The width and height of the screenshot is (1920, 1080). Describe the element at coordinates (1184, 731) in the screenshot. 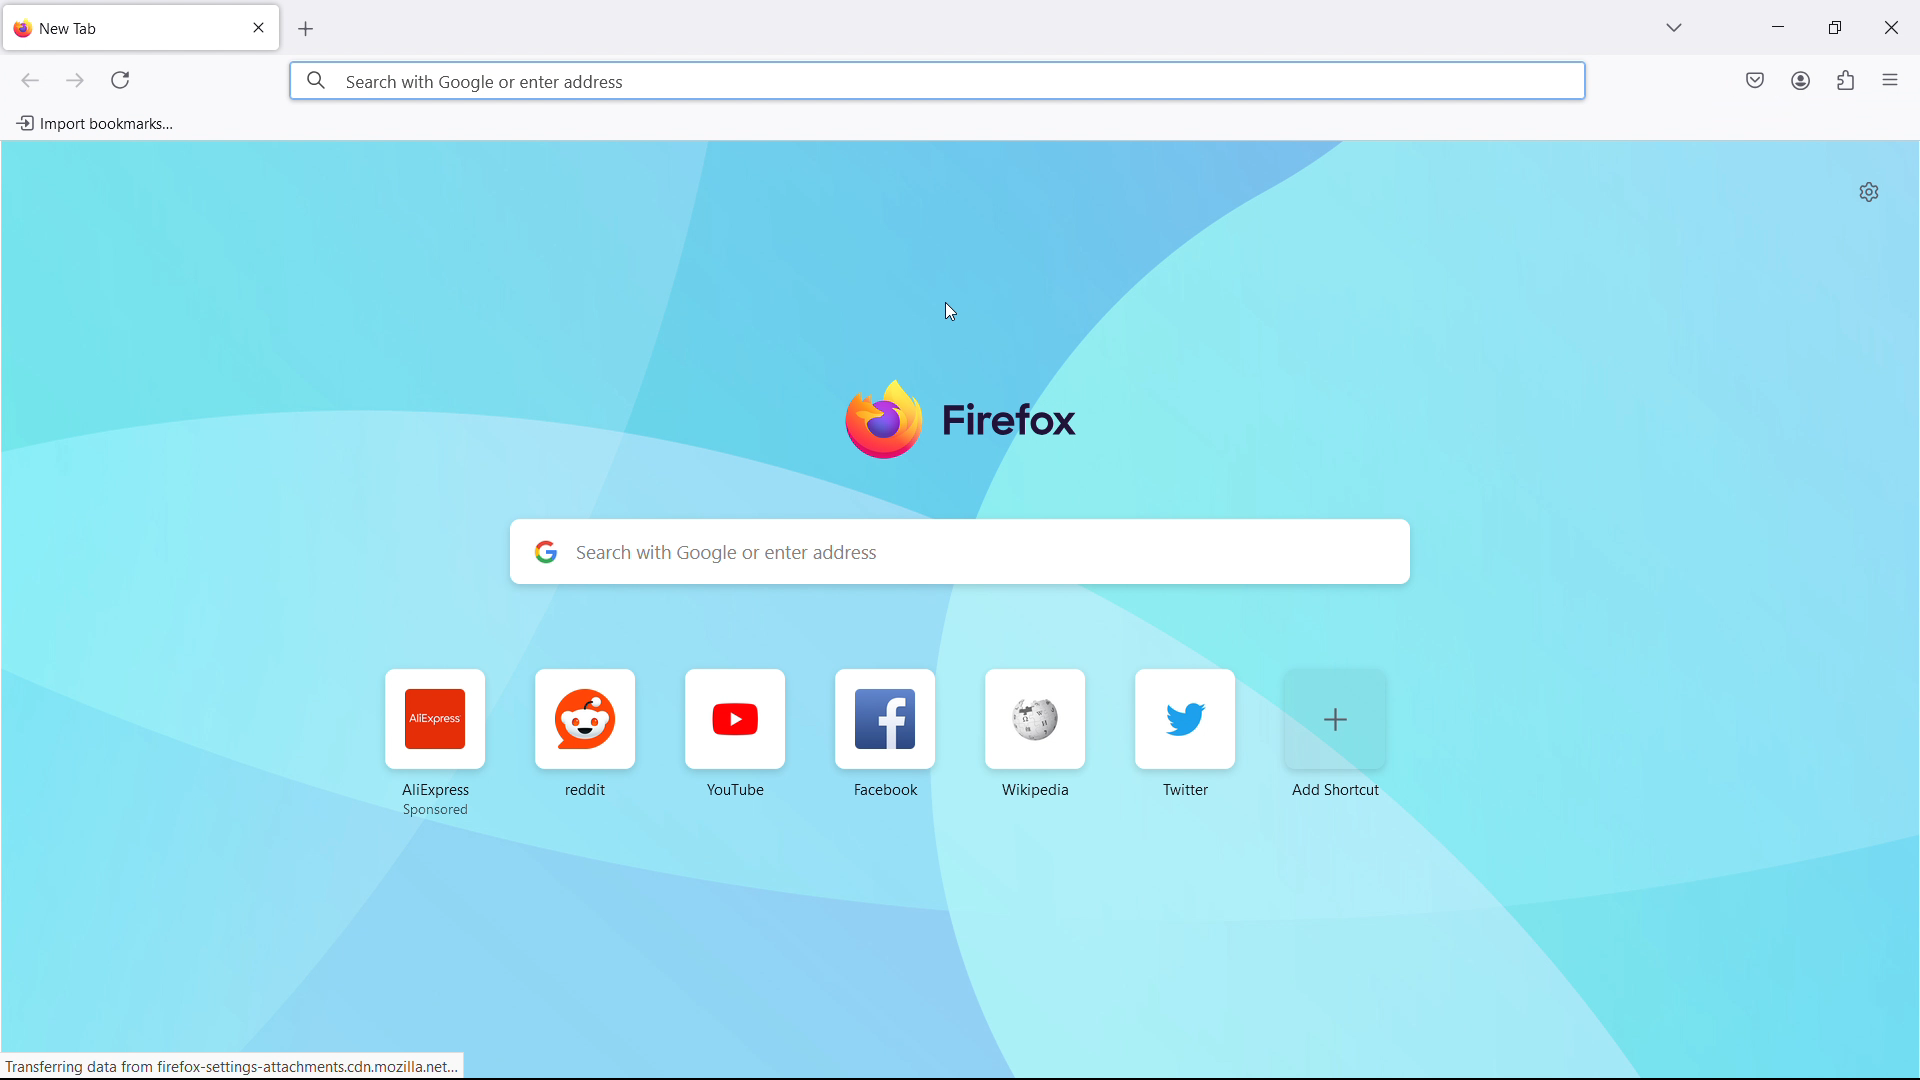

I see `Twitter` at that location.